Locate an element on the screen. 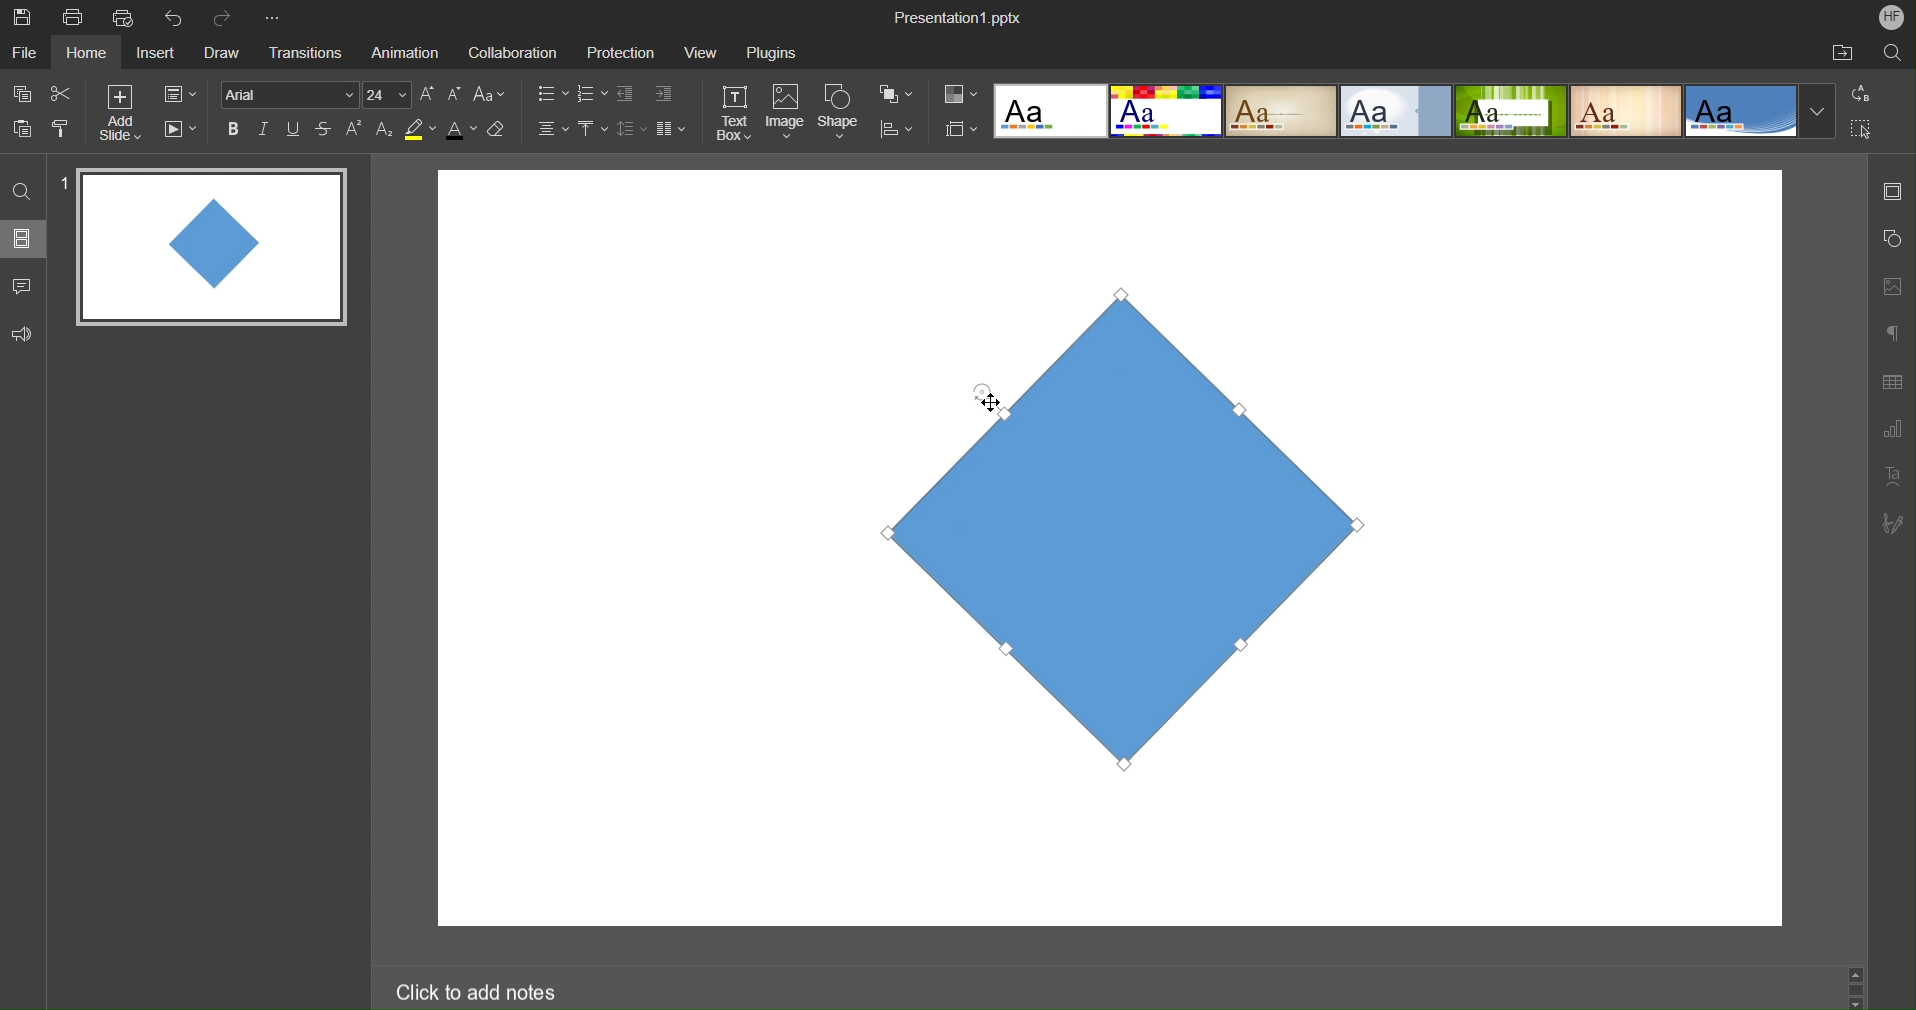 The image size is (1916, 1010). Image is located at coordinates (788, 113).